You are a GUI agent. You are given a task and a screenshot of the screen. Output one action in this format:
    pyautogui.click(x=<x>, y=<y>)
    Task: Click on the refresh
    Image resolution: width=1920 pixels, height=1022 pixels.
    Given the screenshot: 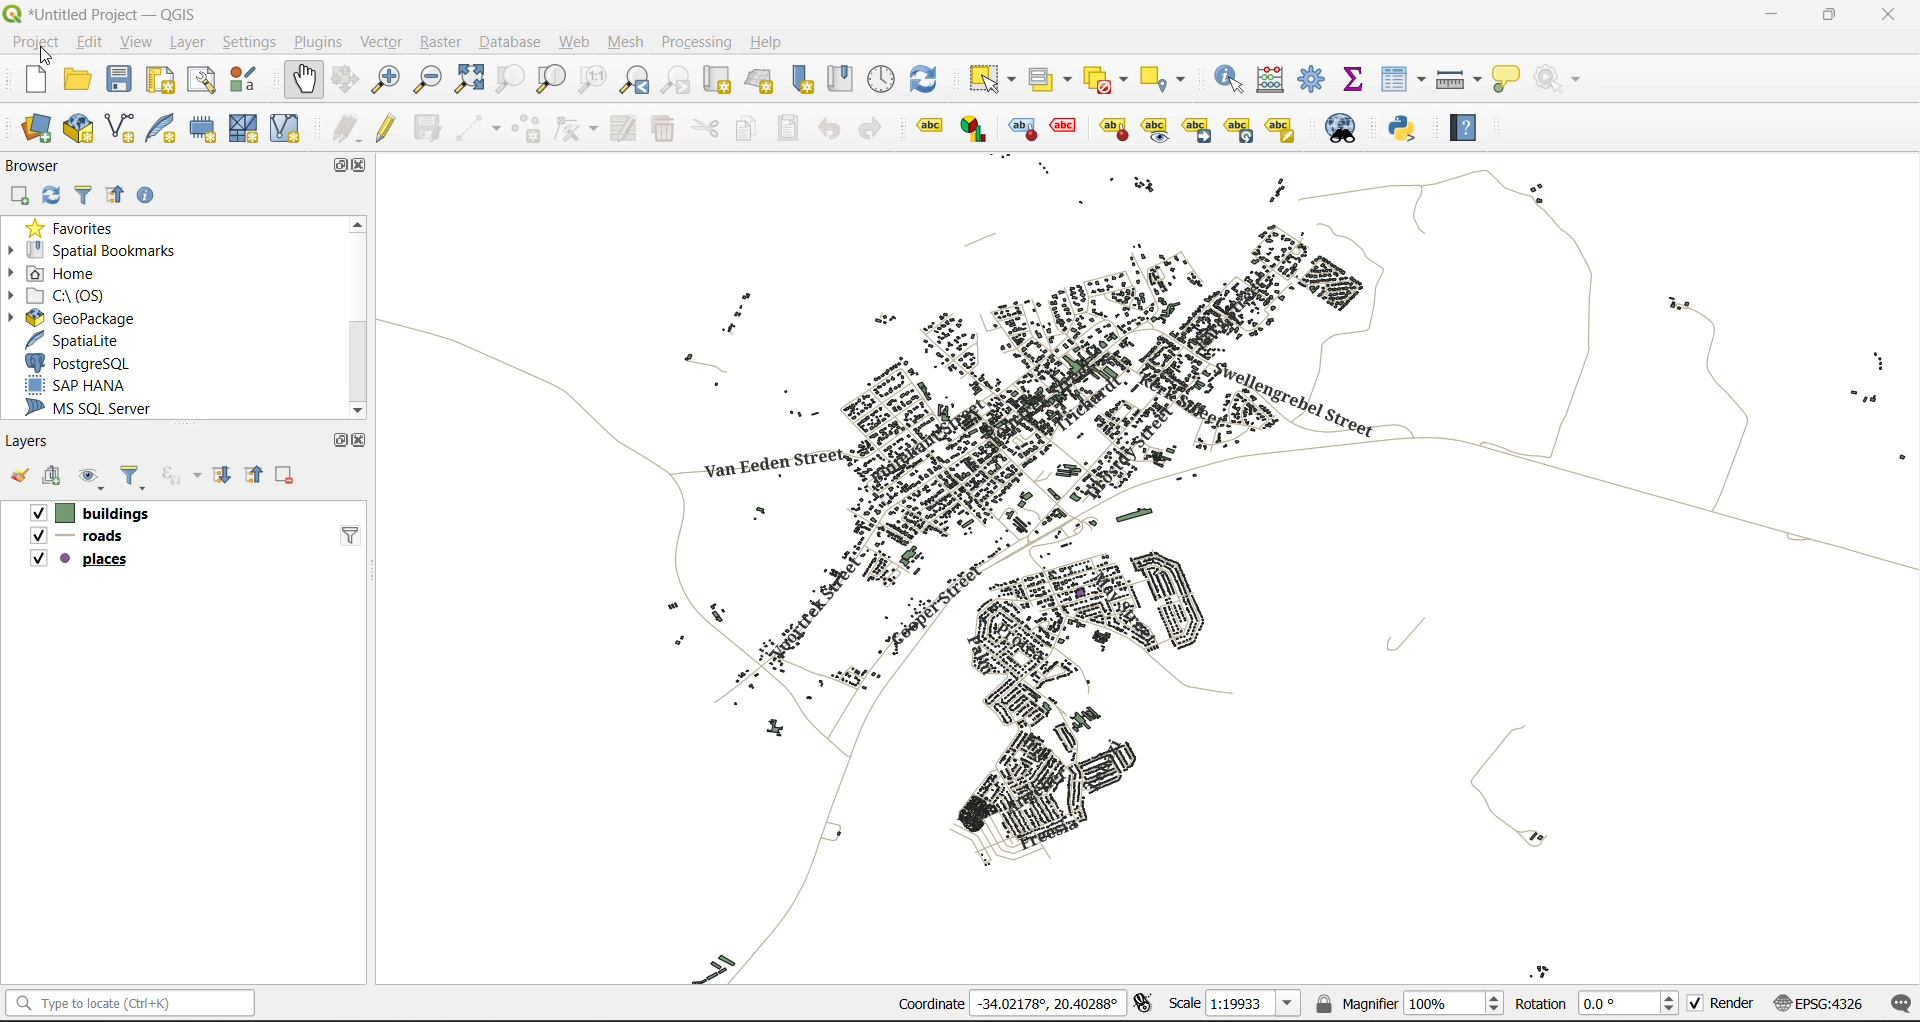 What is the action you would take?
    pyautogui.click(x=929, y=80)
    